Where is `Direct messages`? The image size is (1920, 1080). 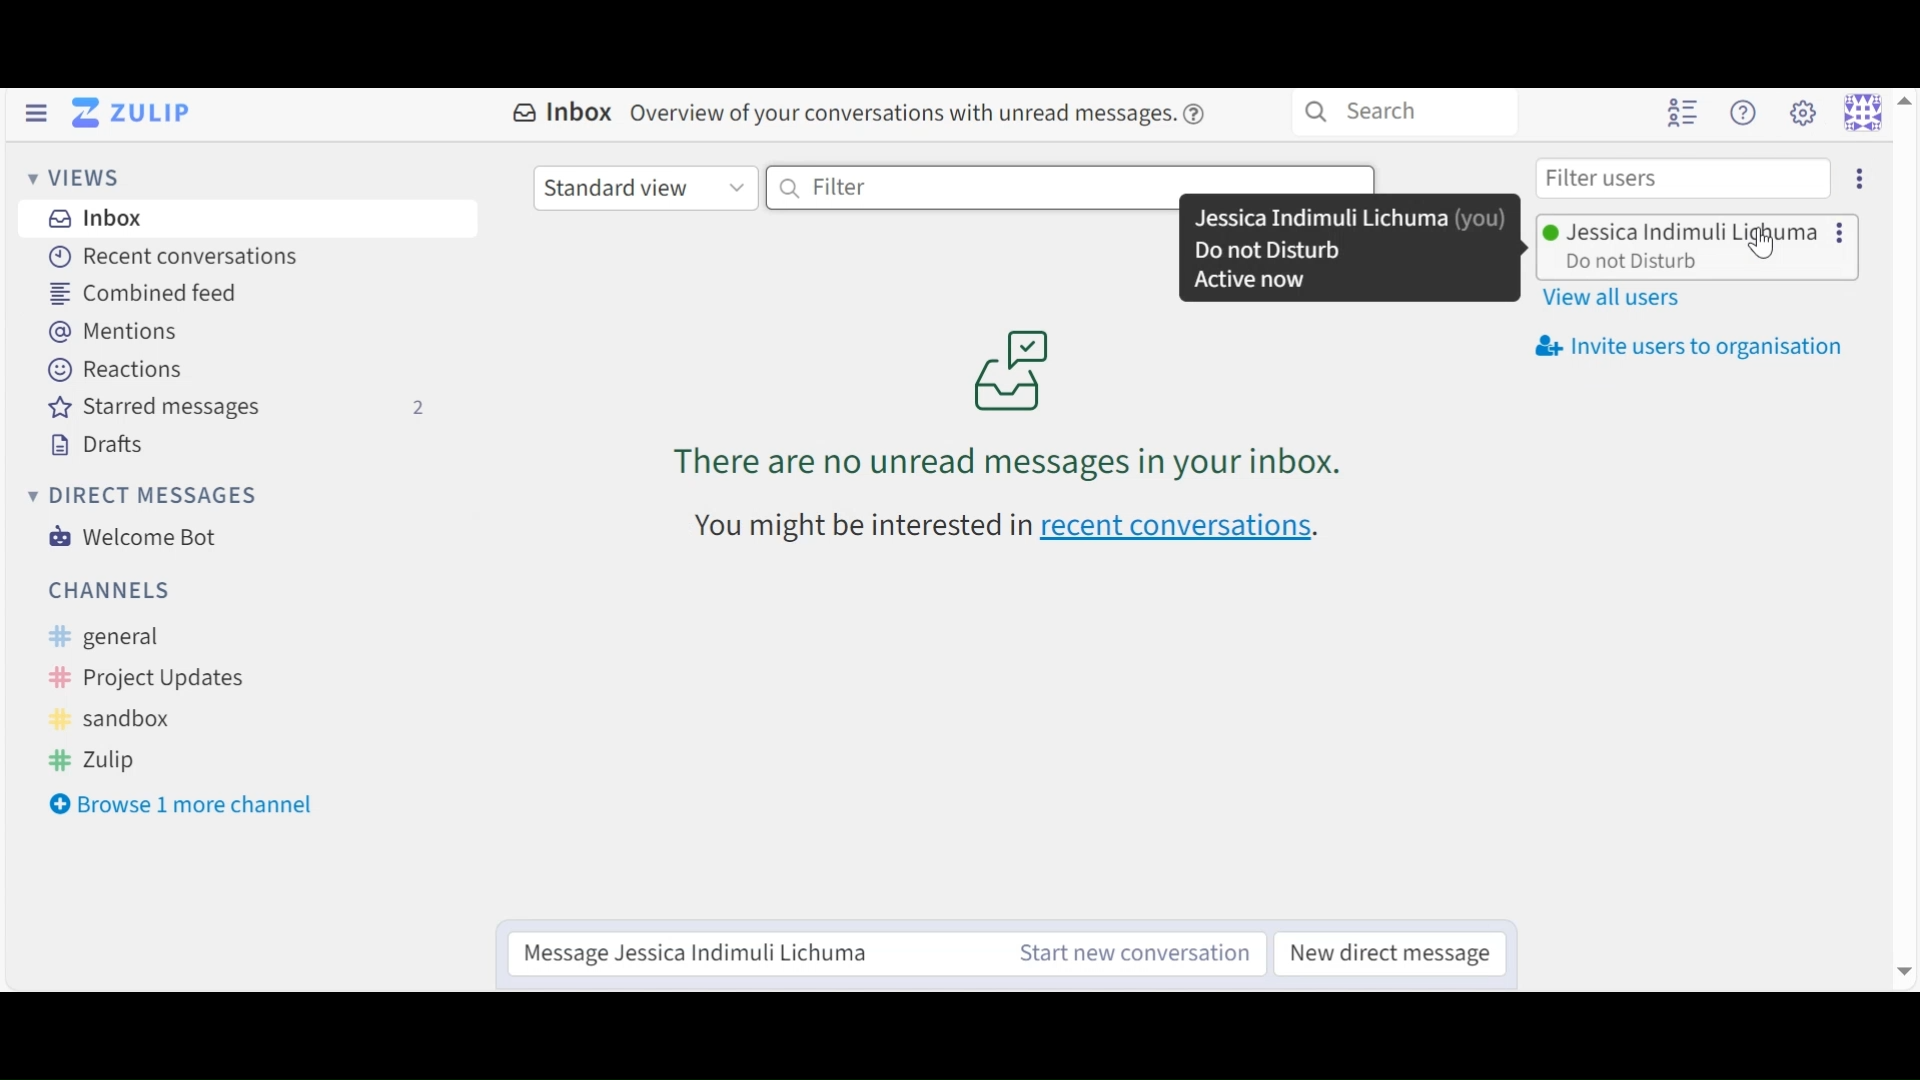 Direct messages is located at coordinates (145, 498).